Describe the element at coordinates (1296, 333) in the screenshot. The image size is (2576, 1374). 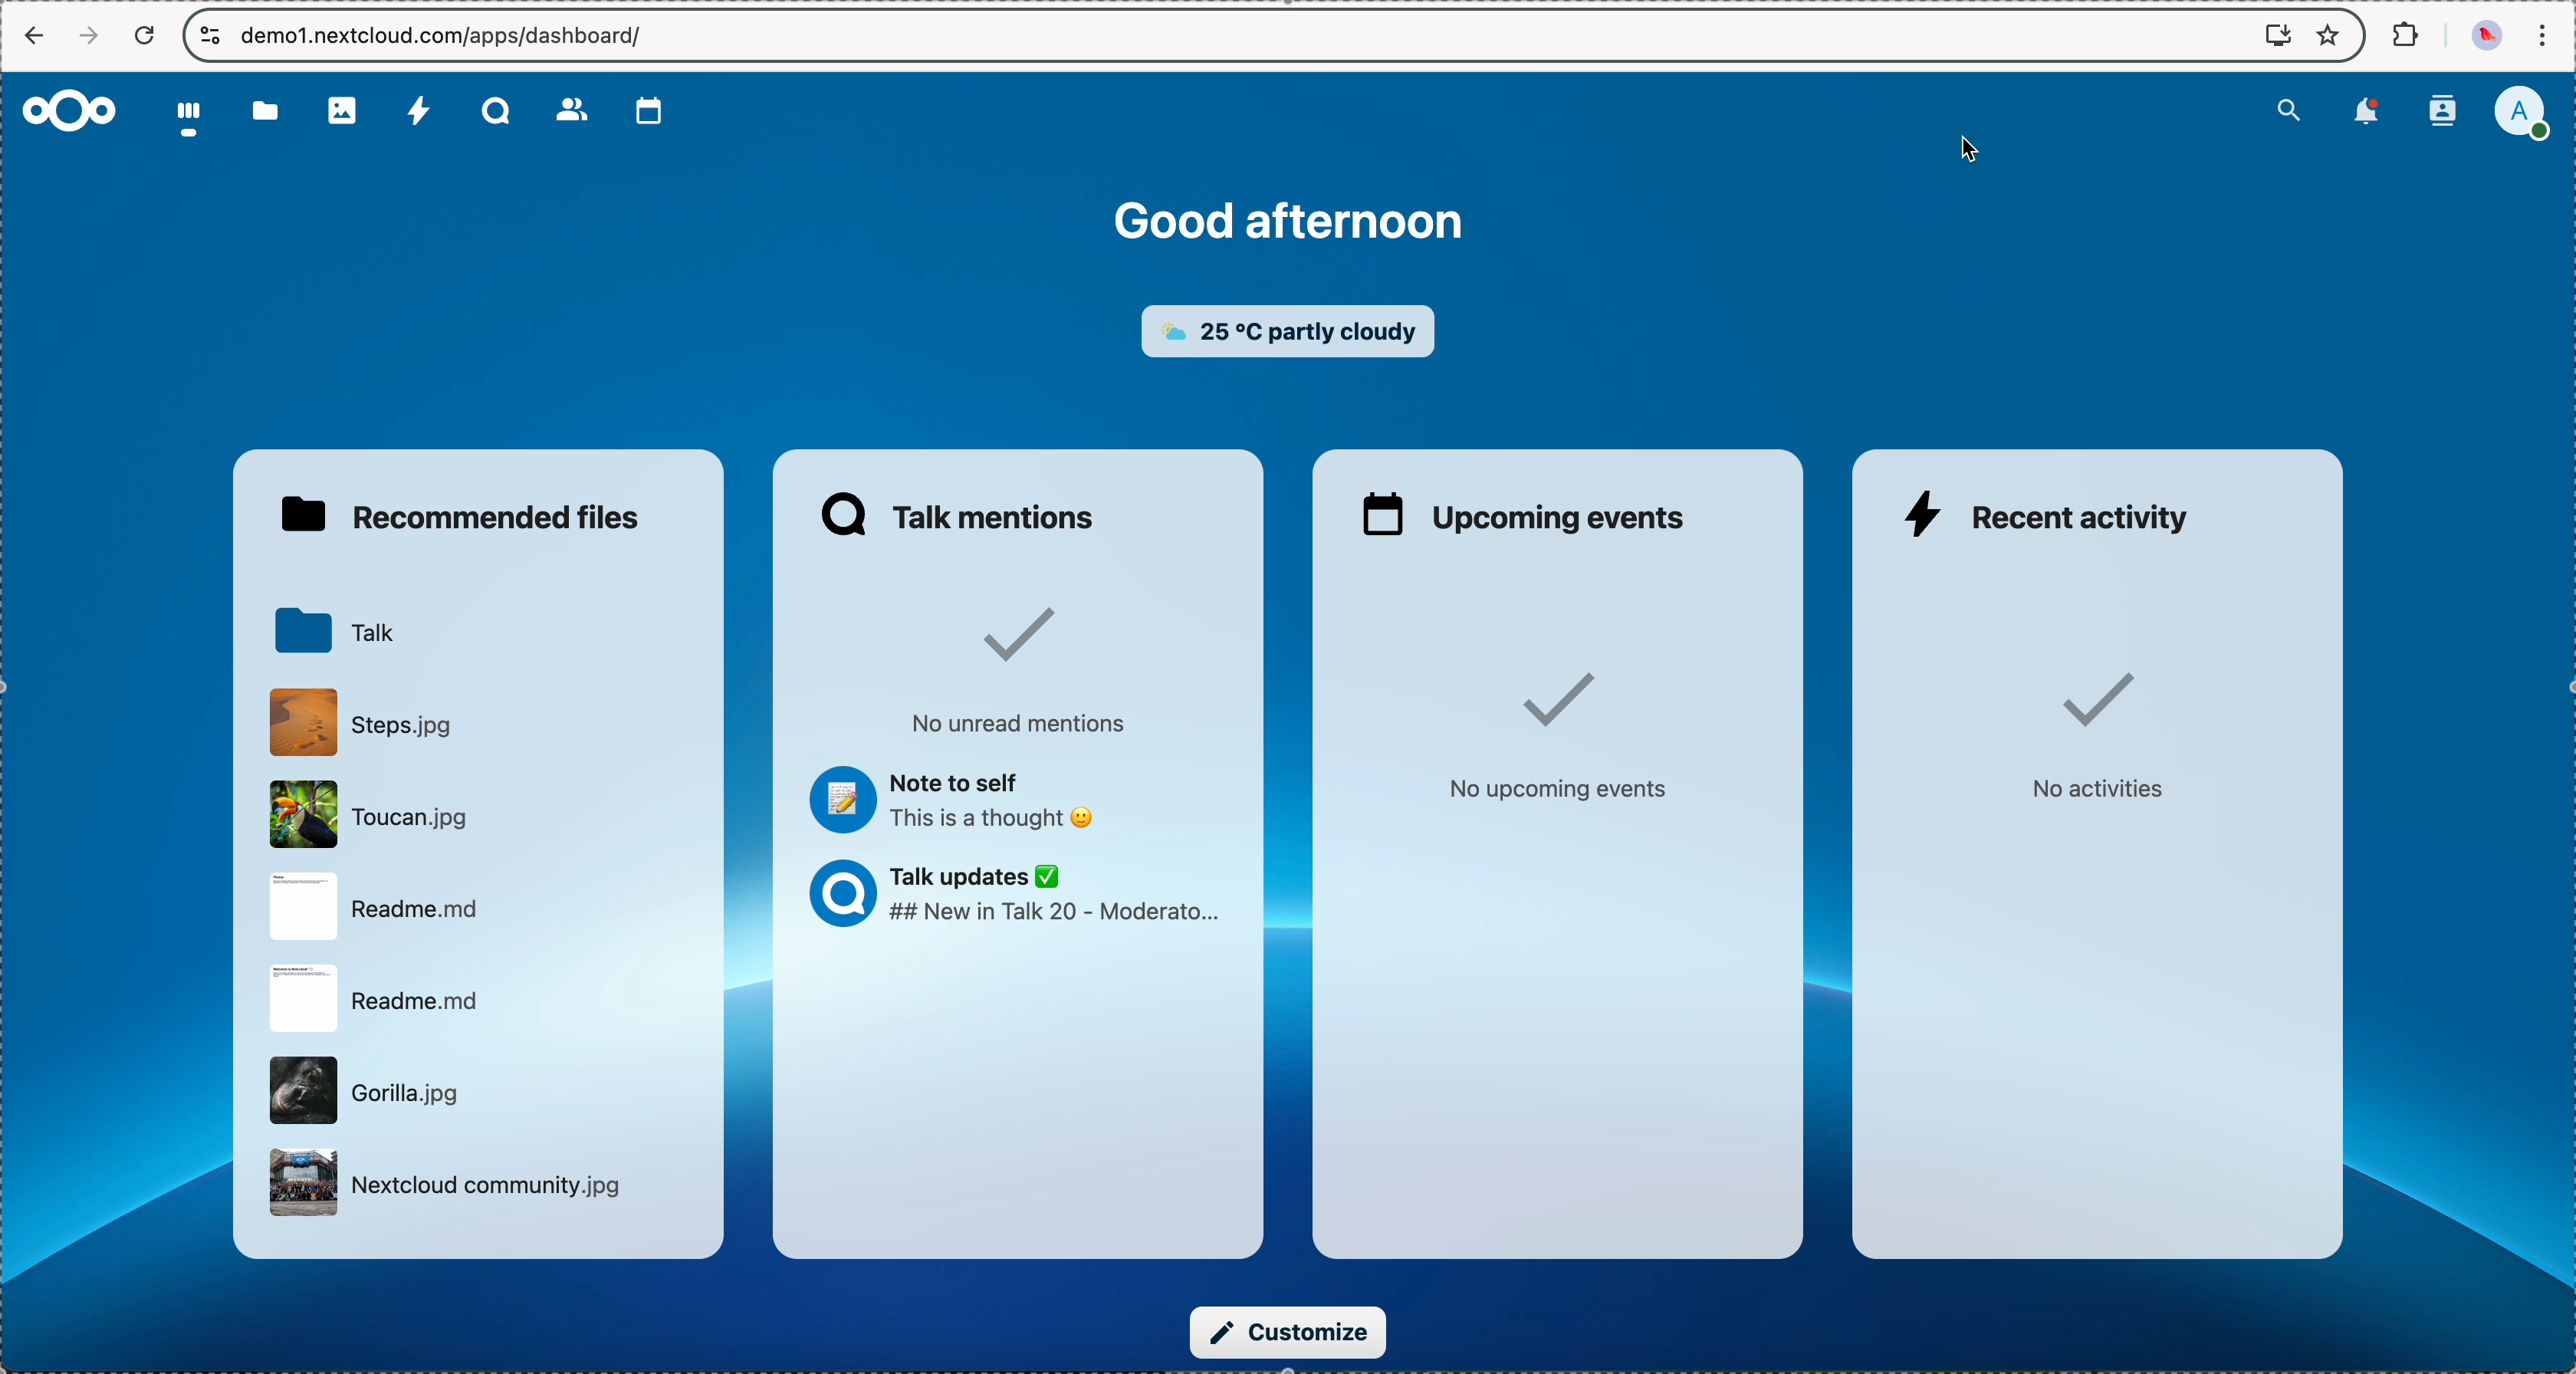
I see `weather widget` at that location.